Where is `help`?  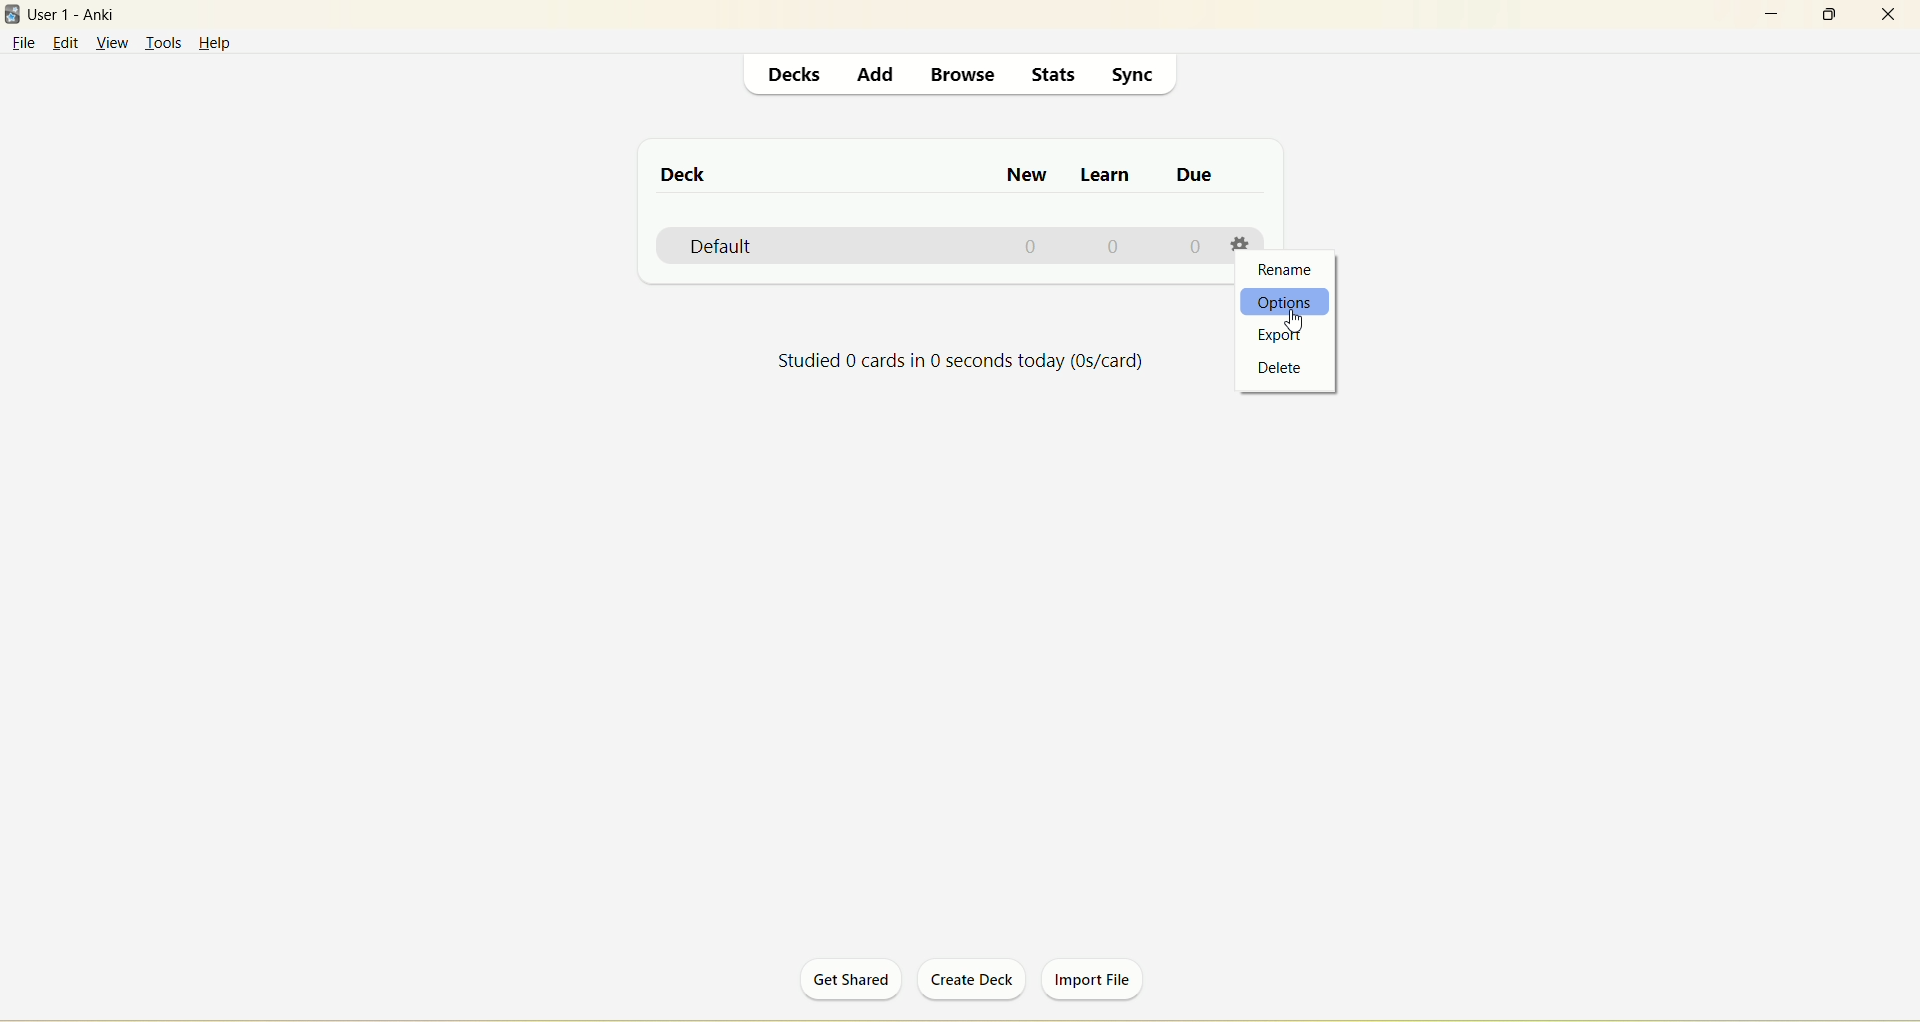 help is located at coordinates (226, 44).